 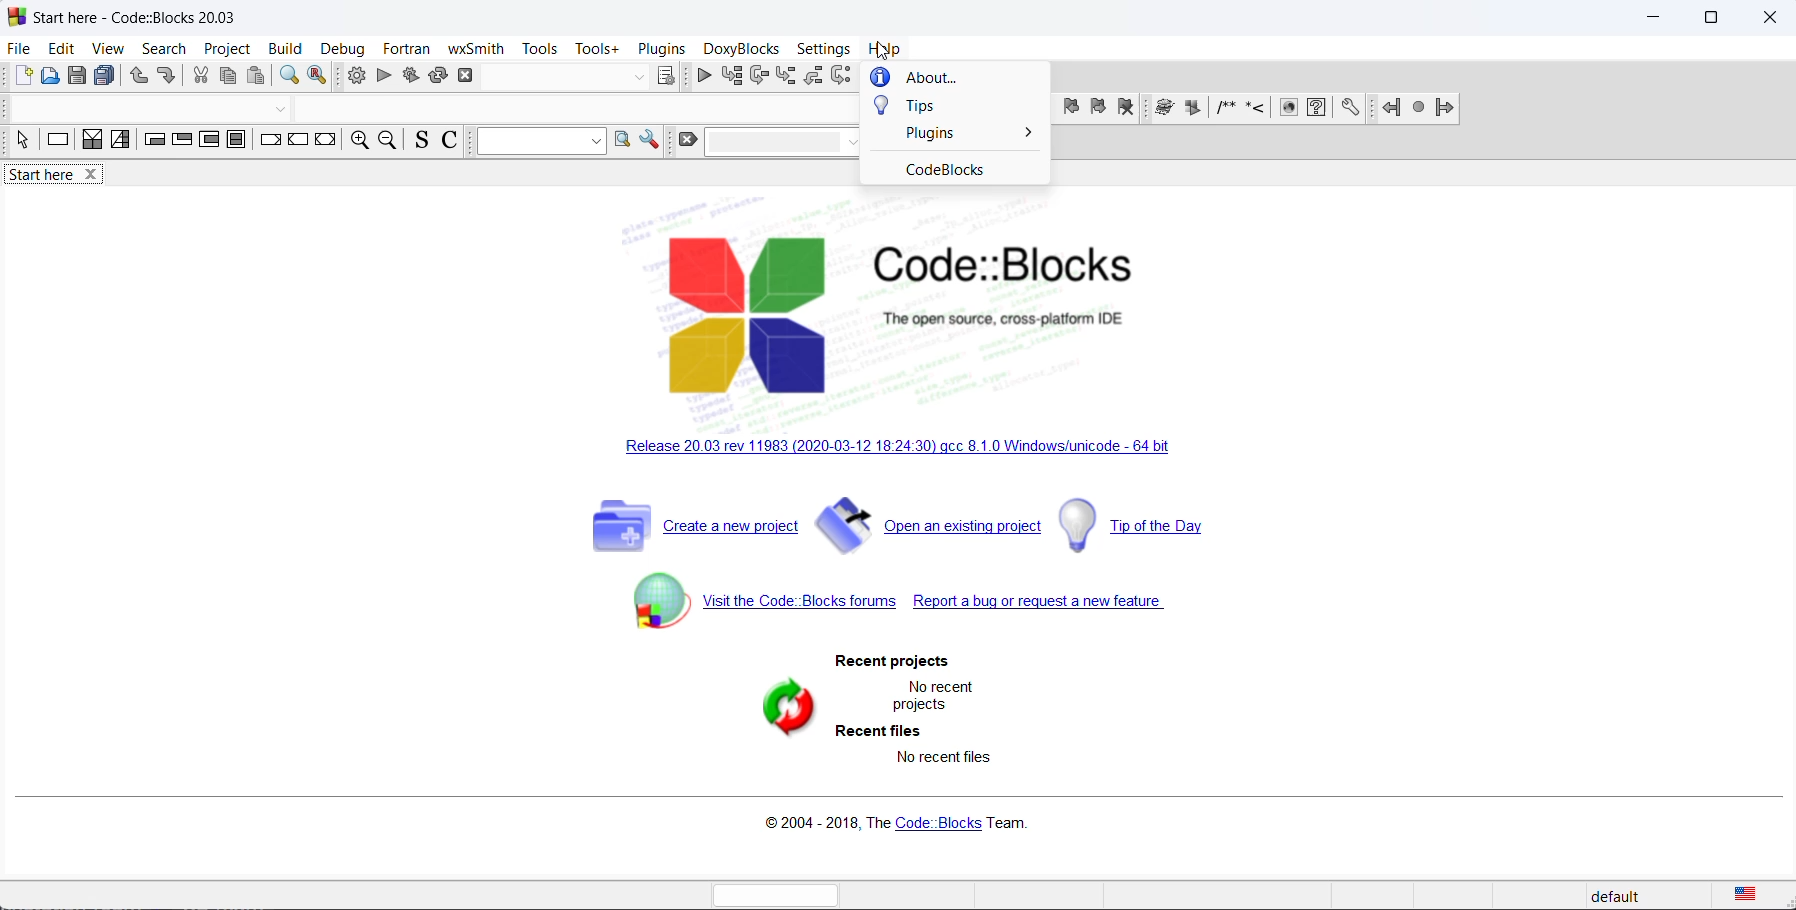 What do you see at coordinates (1418, 110) in the screenshot?
I see `next jump` at bounding box center [1418, 110].